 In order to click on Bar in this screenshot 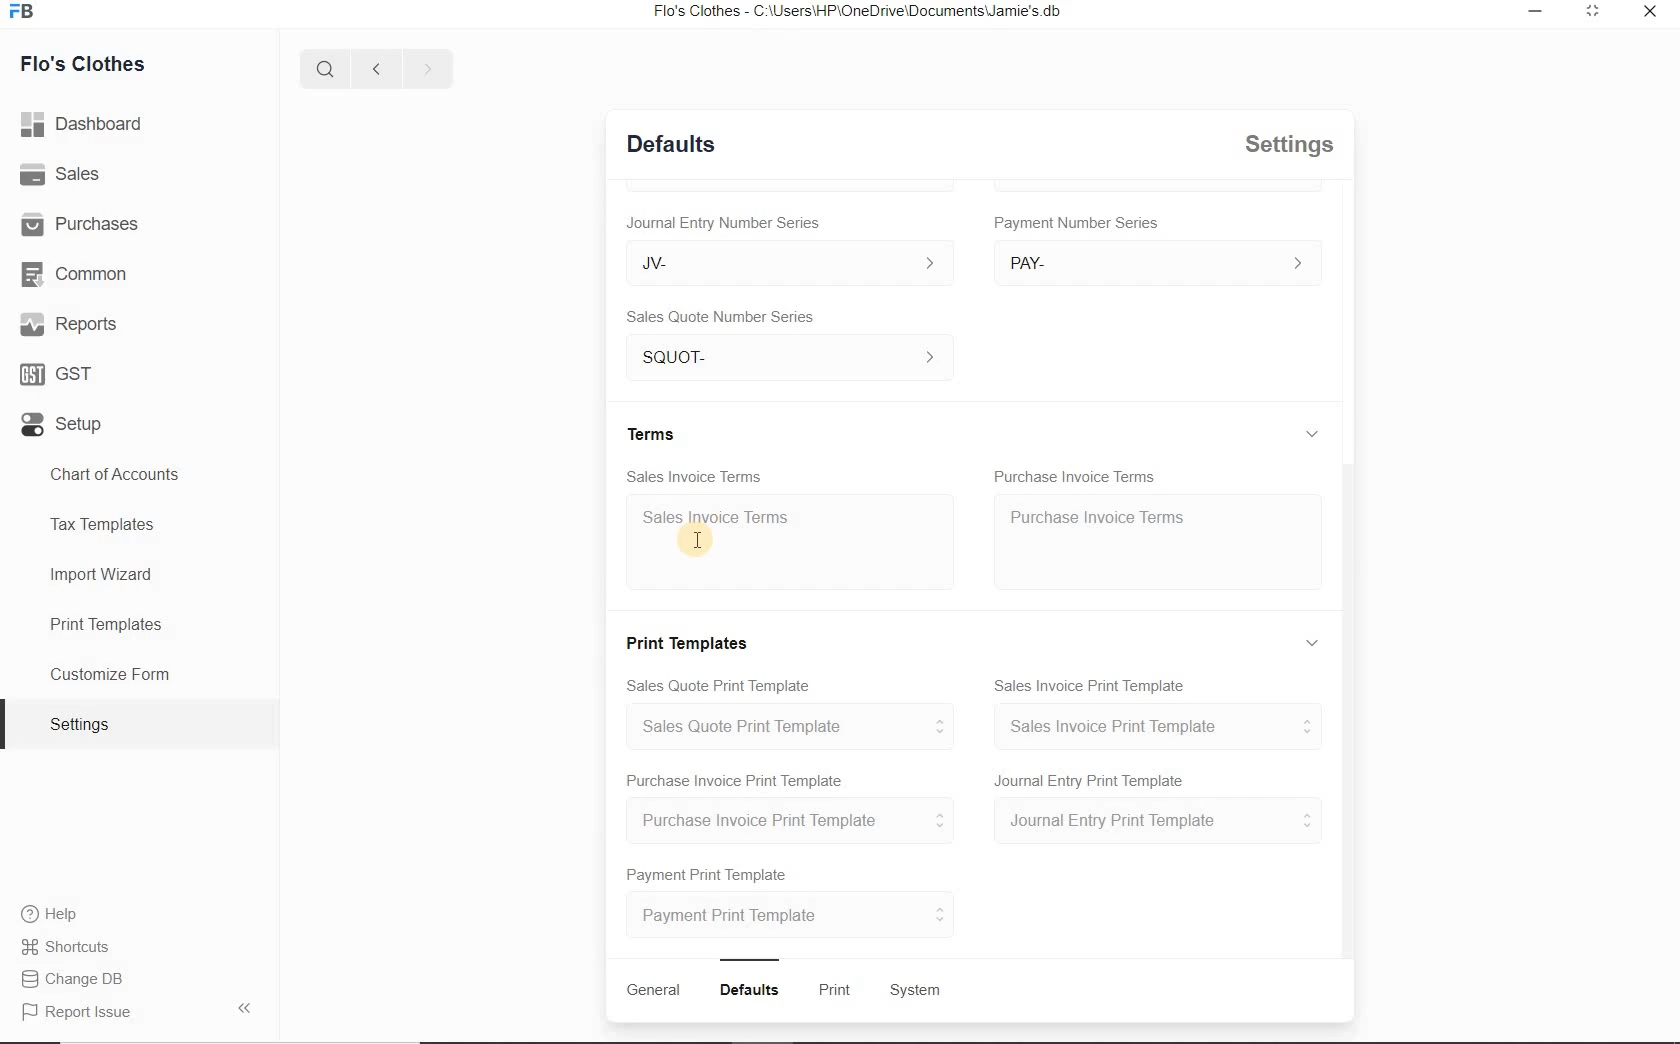, I will do `click(750, 957)`.